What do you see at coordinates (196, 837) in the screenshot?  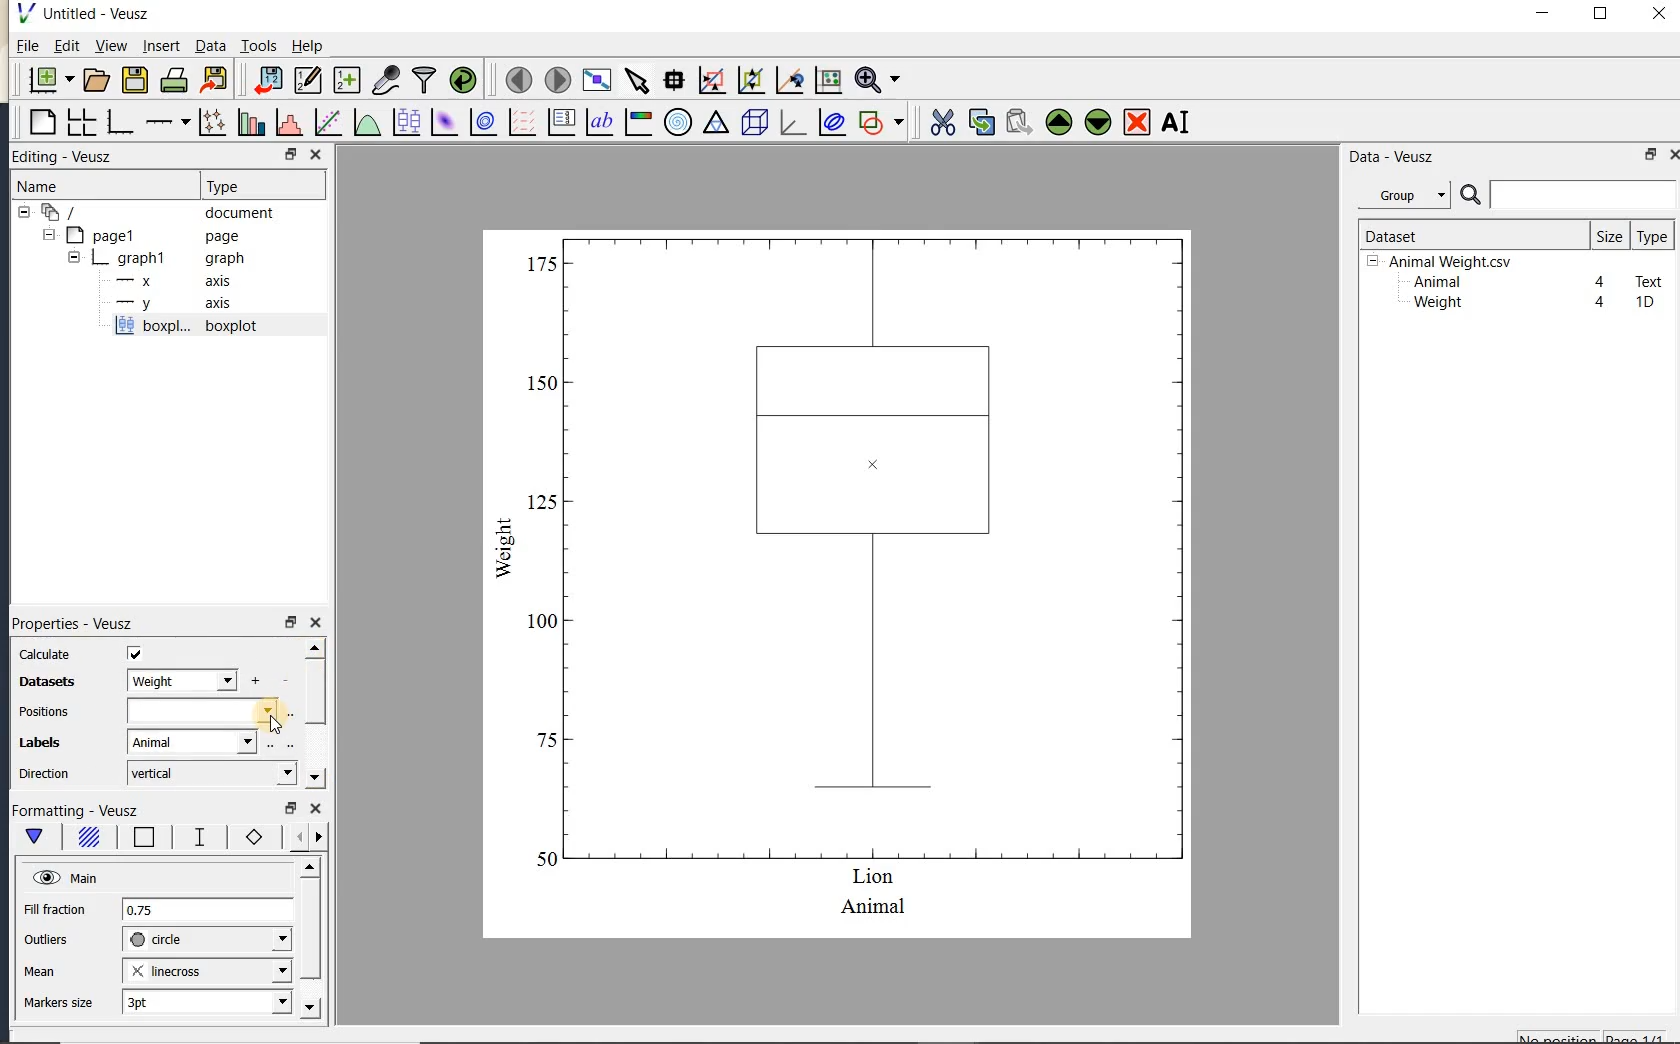 I see `whisker line` at bounding box center [196, 837].